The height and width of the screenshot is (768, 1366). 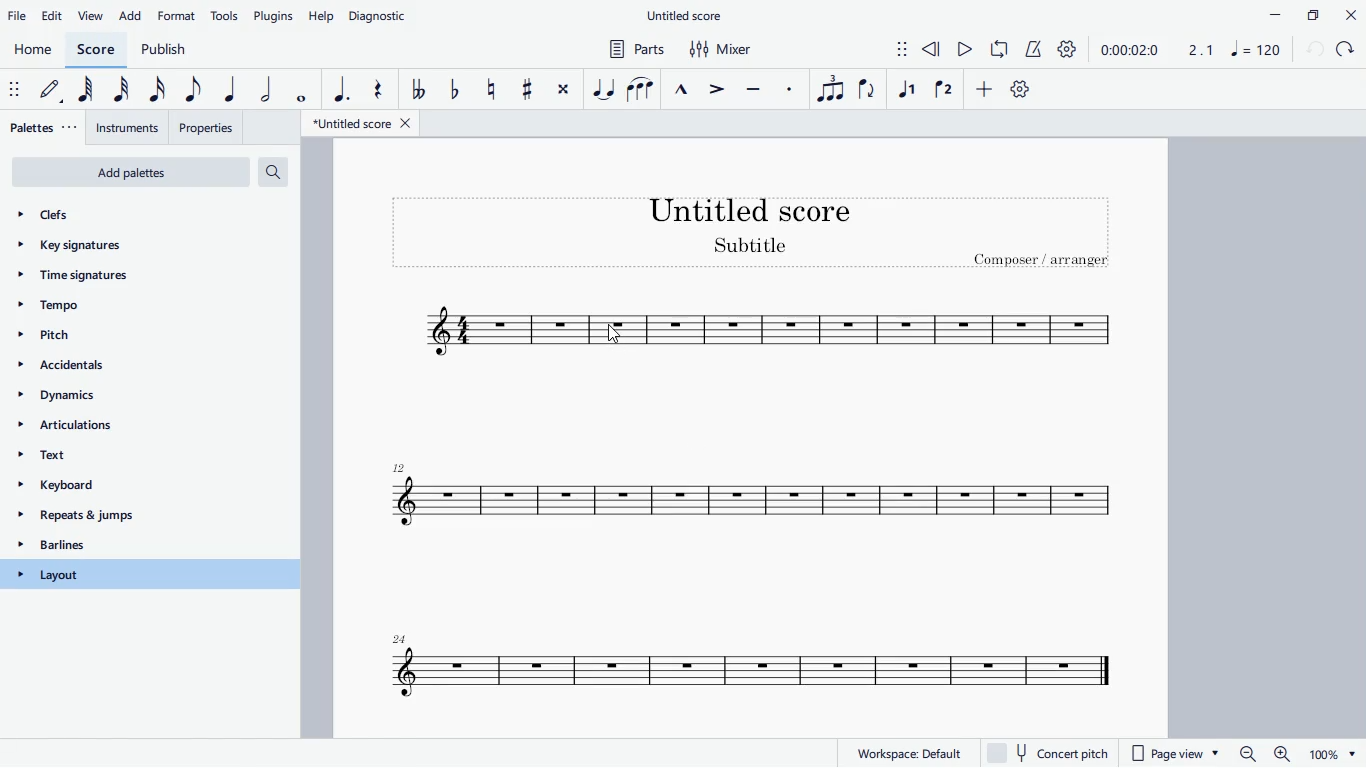 I want to click on search, so click(x=281, y=173).